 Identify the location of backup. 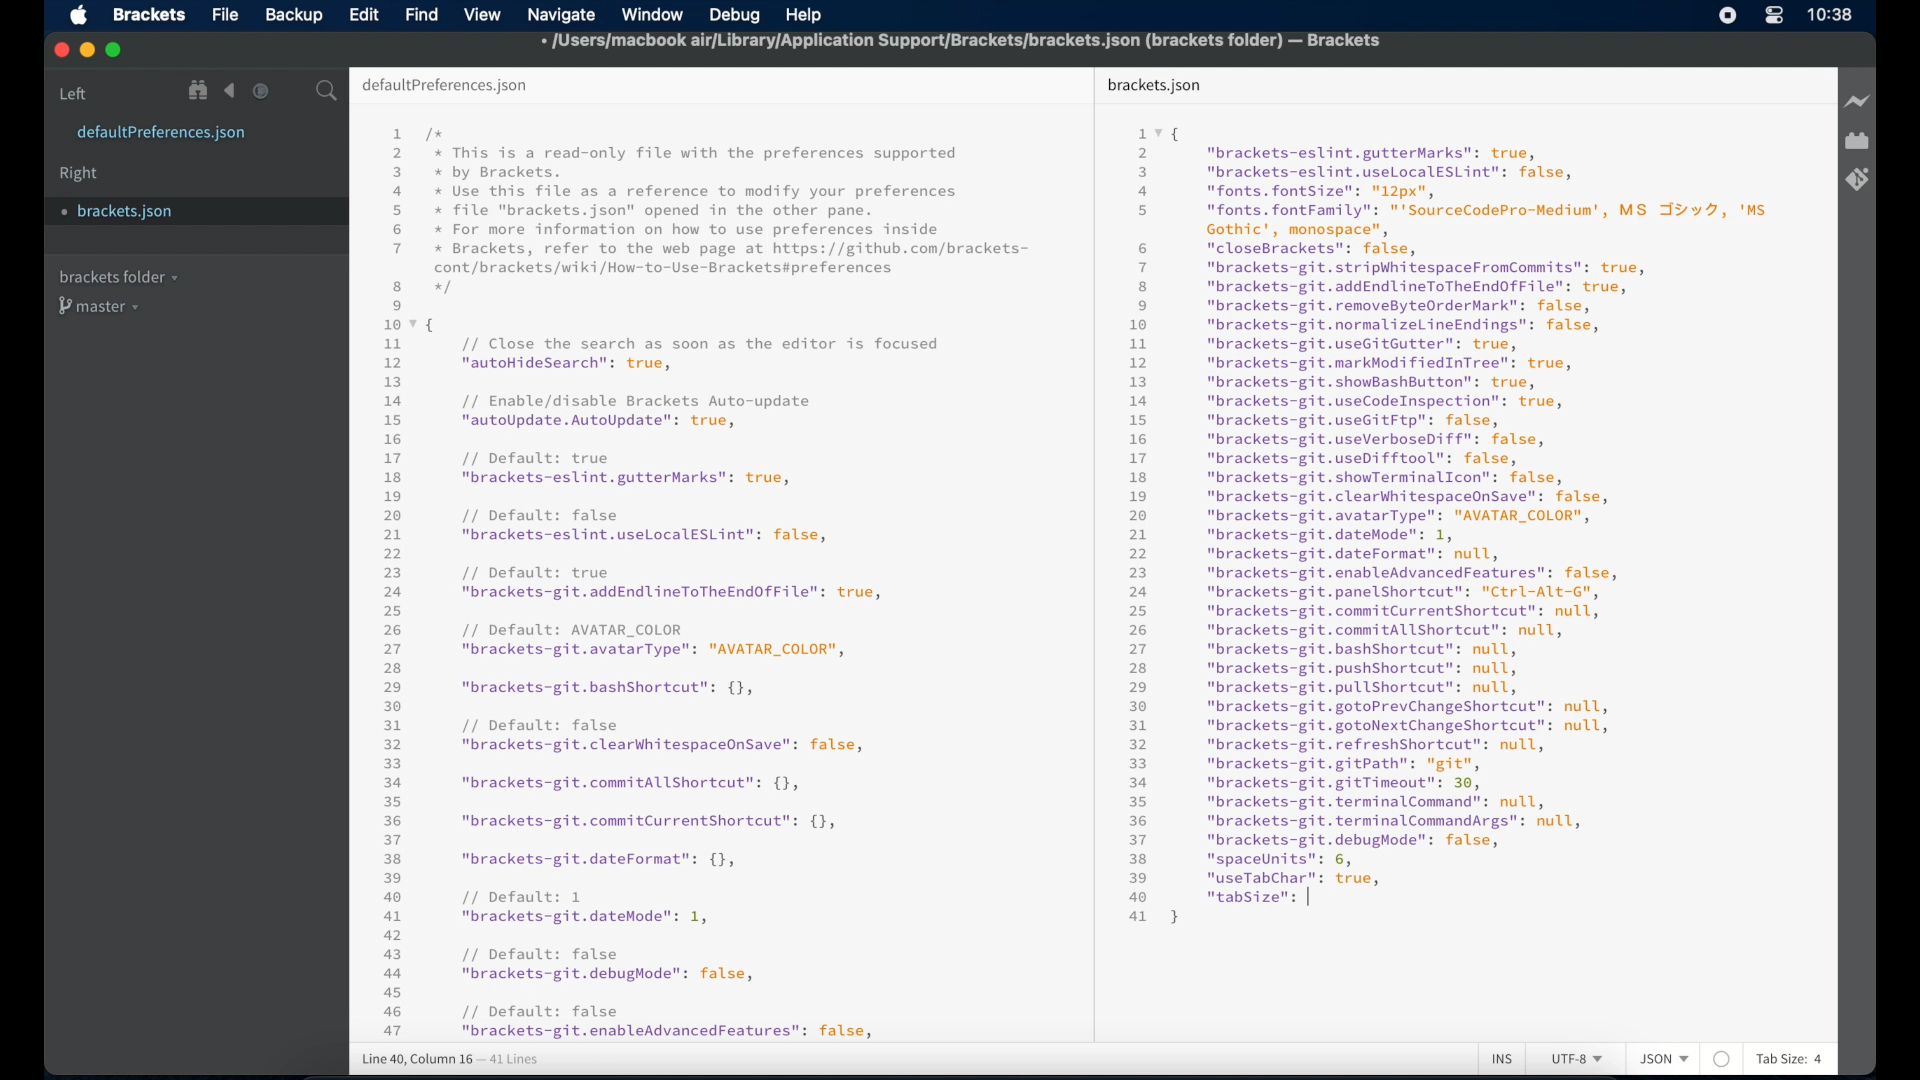
(294, 15).